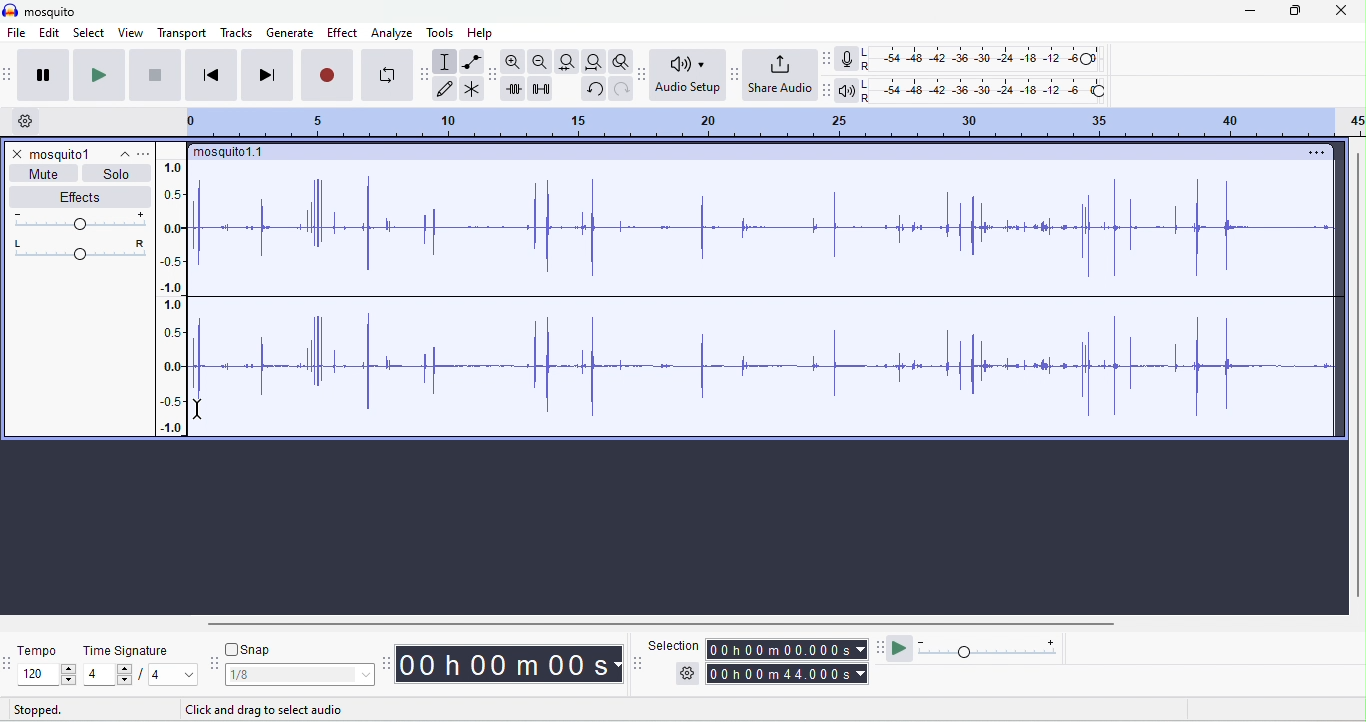 This screenshot has height=722, width=1366. What do you see at coordinates (540, 60) in the screenshot?
I see `zoom out` at bounding box center [540, 60].